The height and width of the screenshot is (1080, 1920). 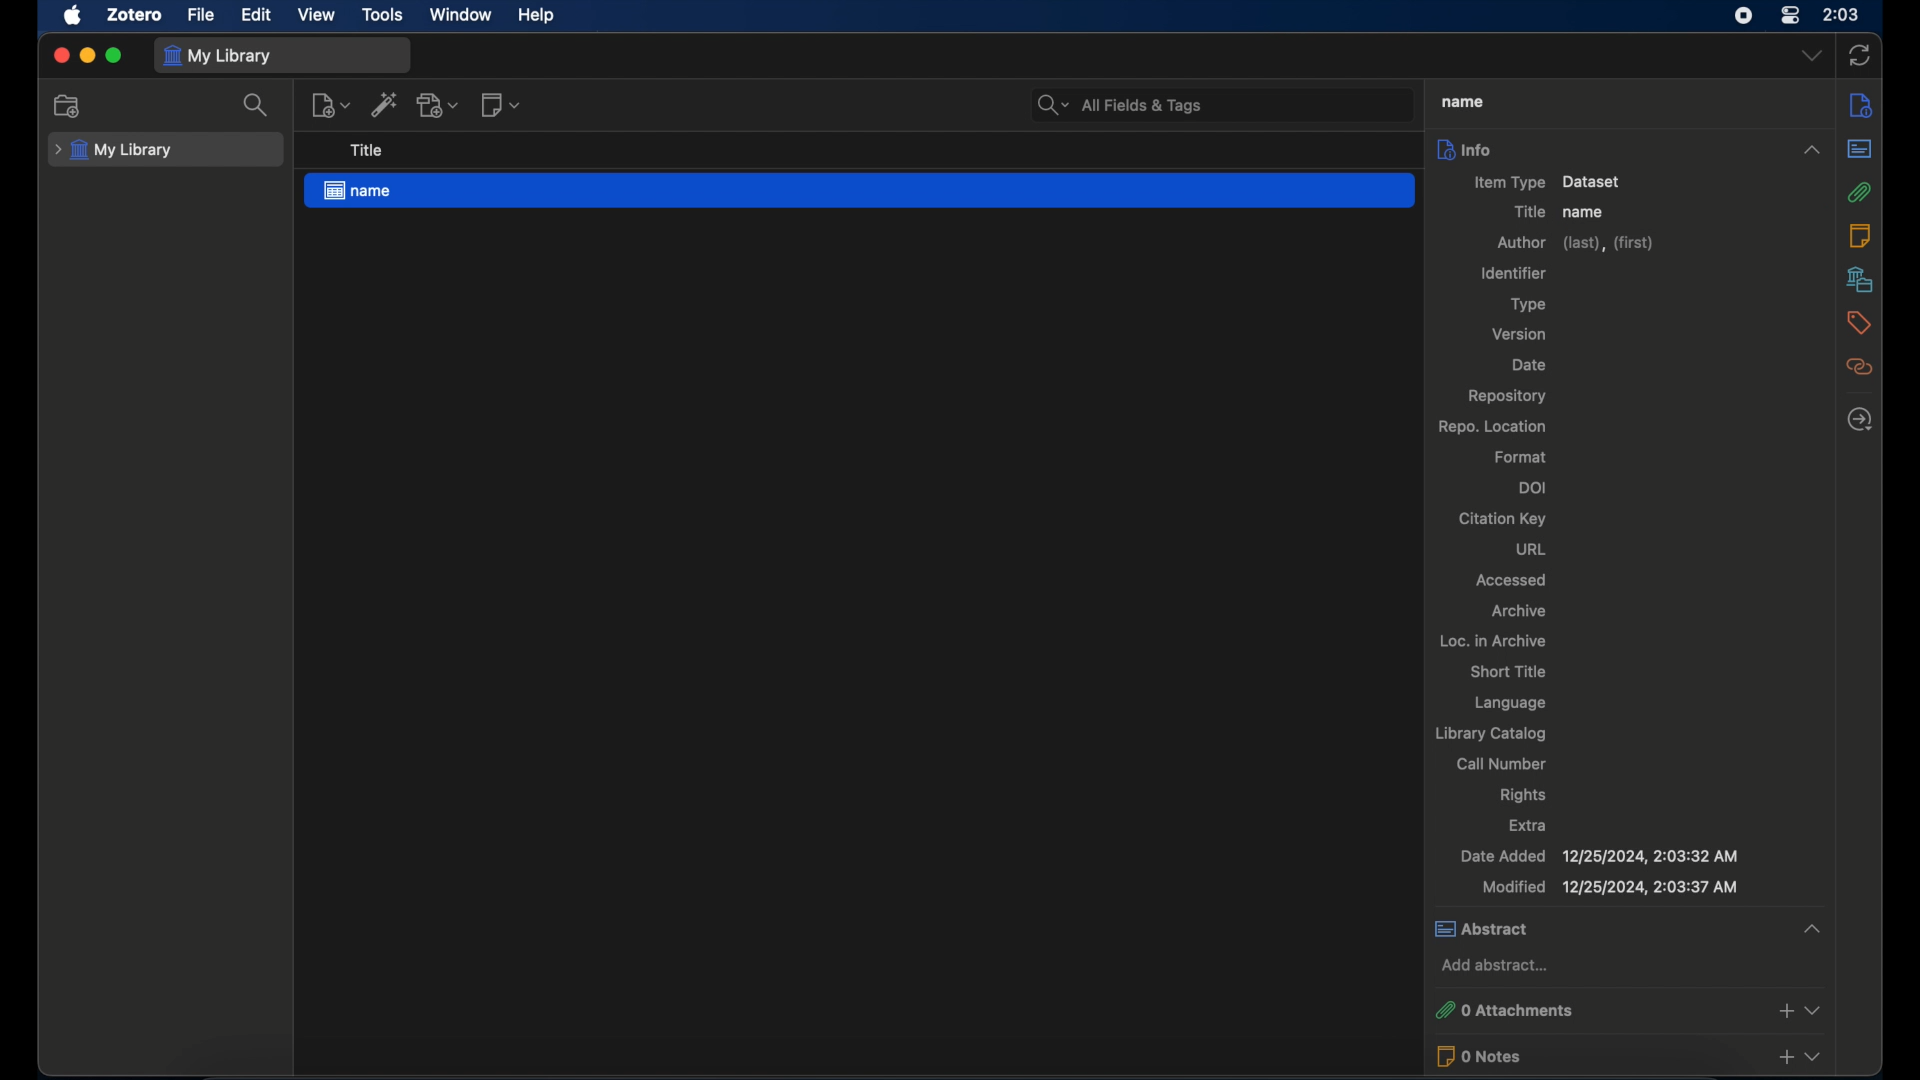 What do you see at coordinates (365, 150) in the screenshot?
I see `title` at bounding box center [365, 150].